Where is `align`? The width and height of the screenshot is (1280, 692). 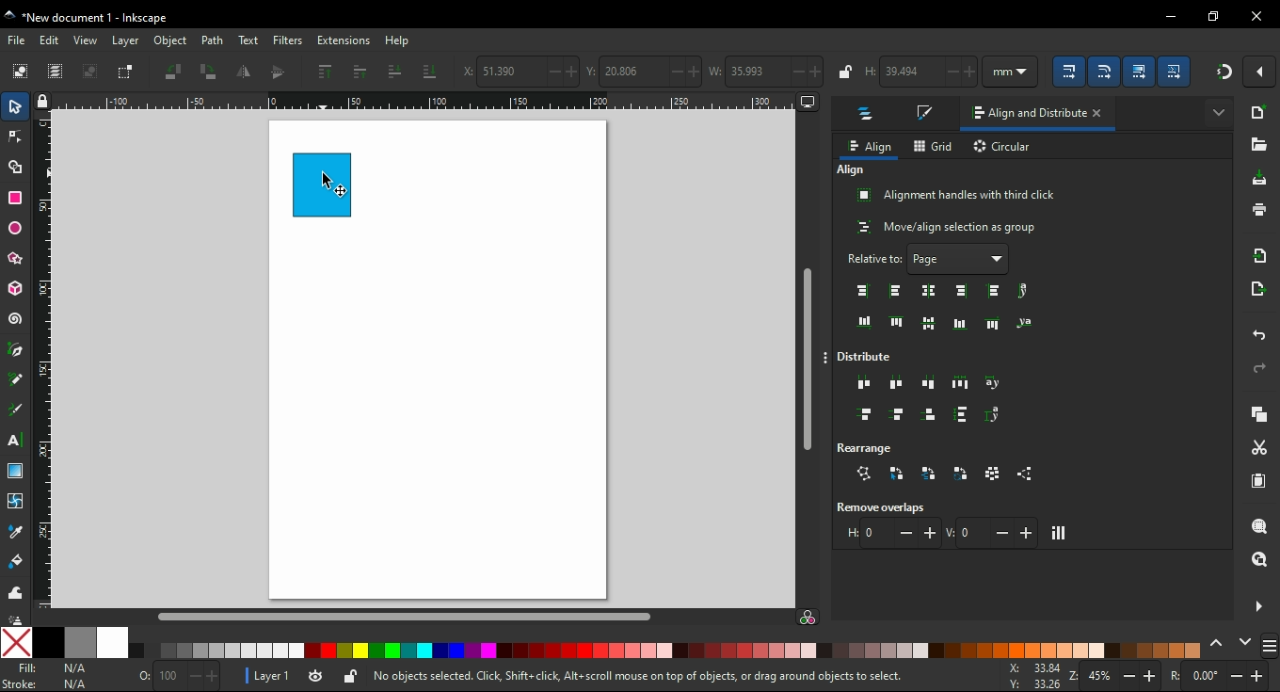 align is located at coordinates (869, 147).